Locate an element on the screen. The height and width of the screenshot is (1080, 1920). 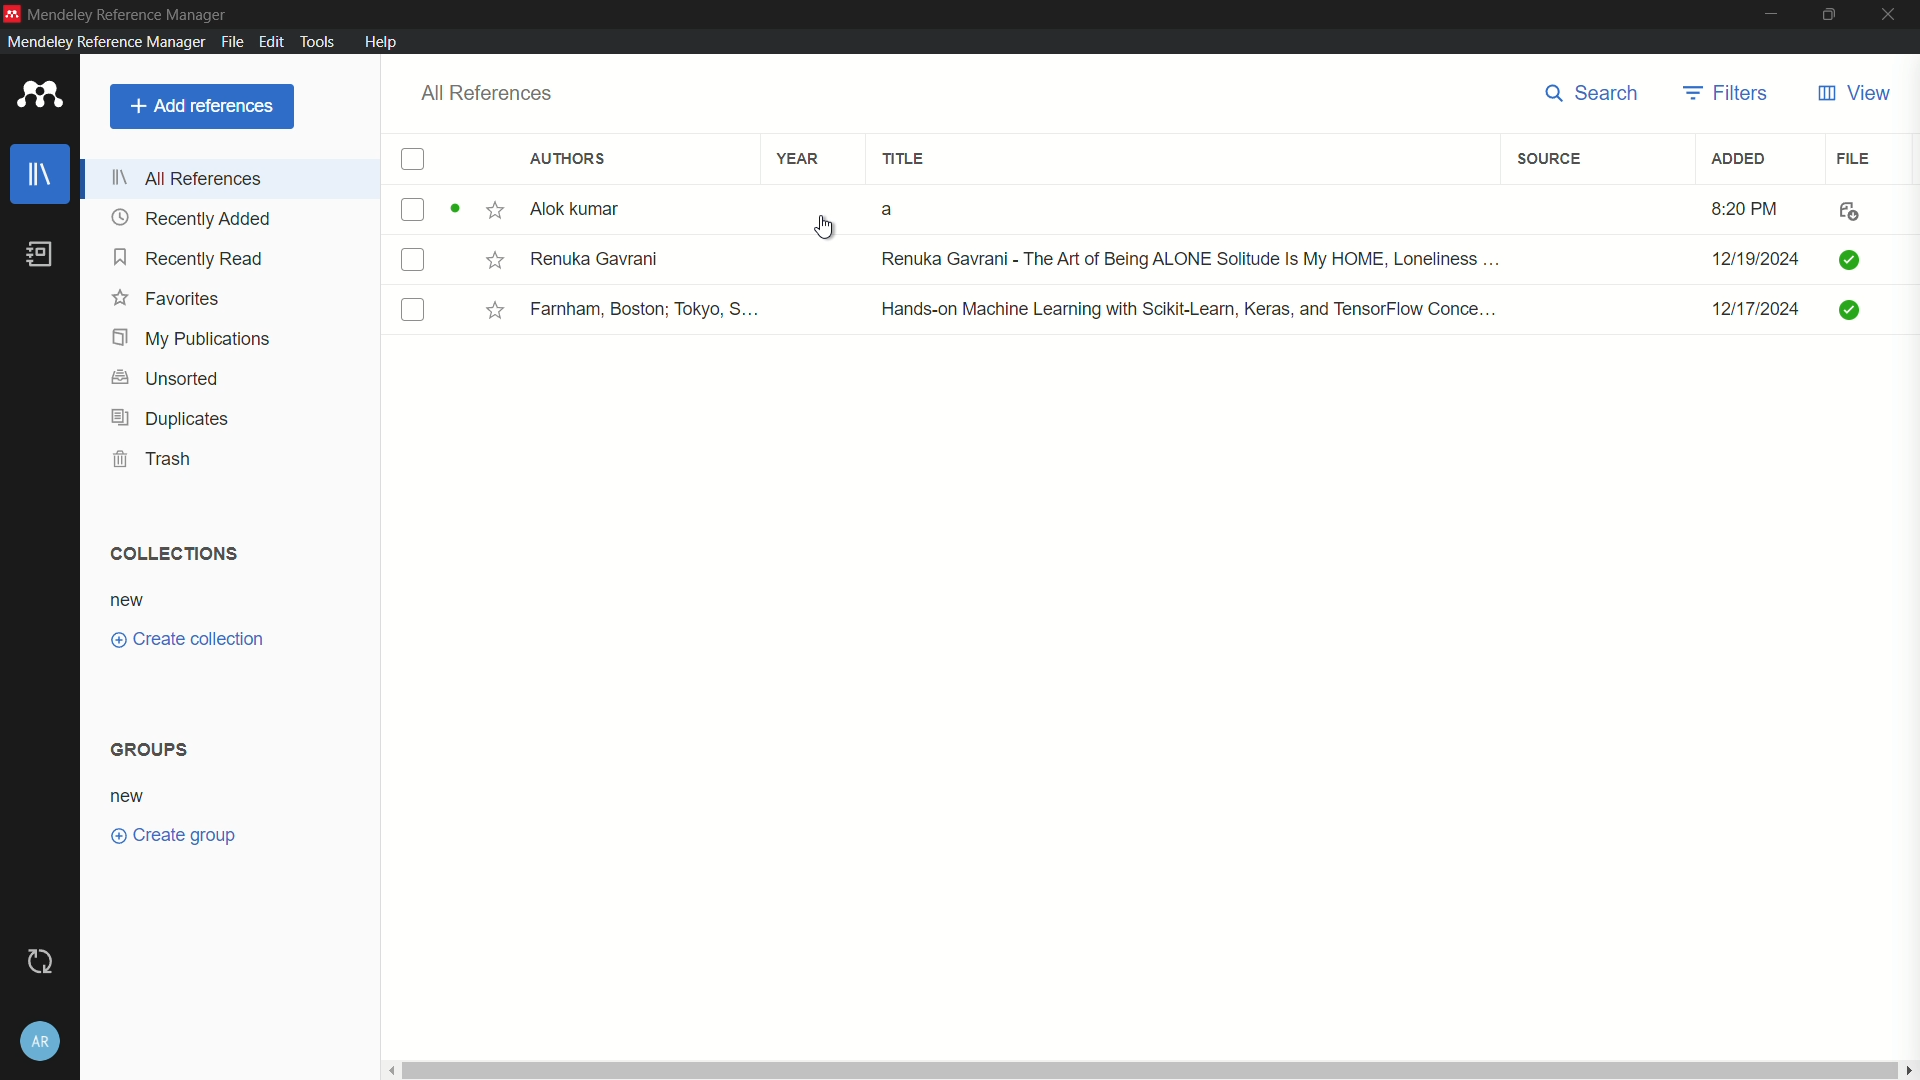
my publications is located at coordinates (193, 340).